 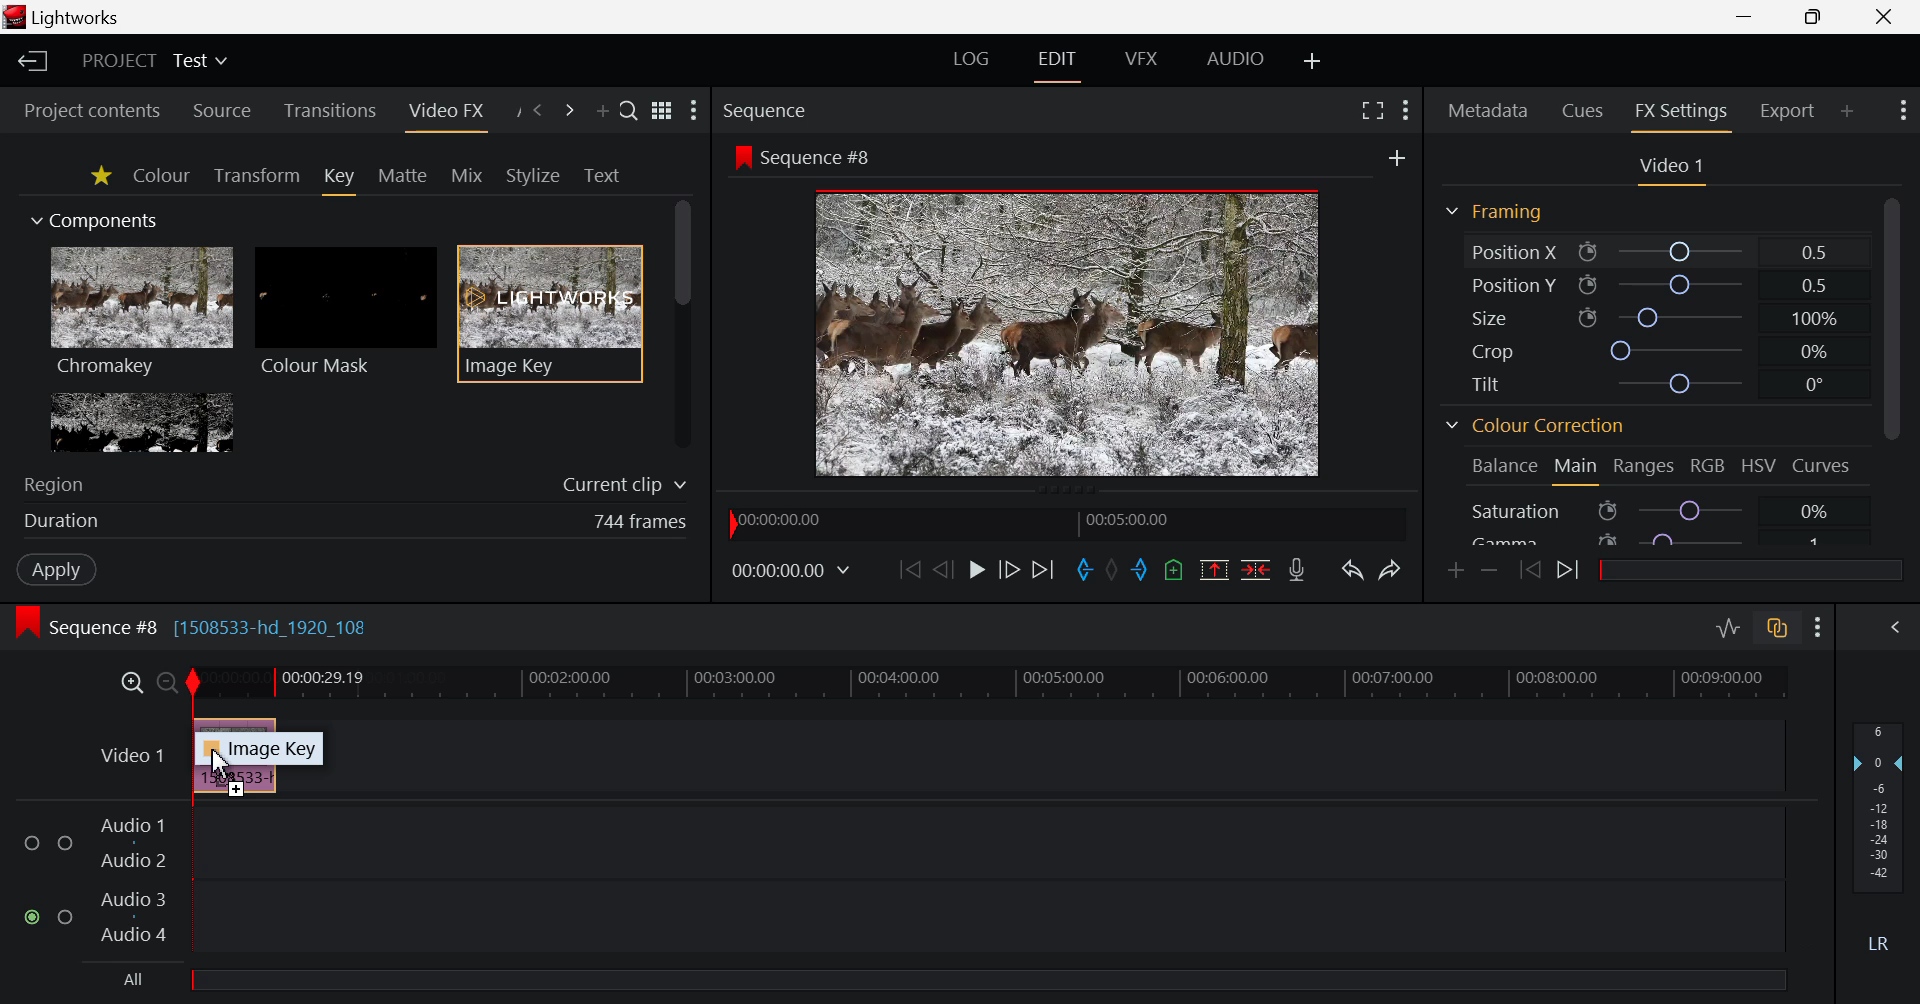 What do you see at coordinates (194, 625) in the screenshot?
I see `Sequence #8 [1508533-hd_1920_108` at bounding box center [194, 625].